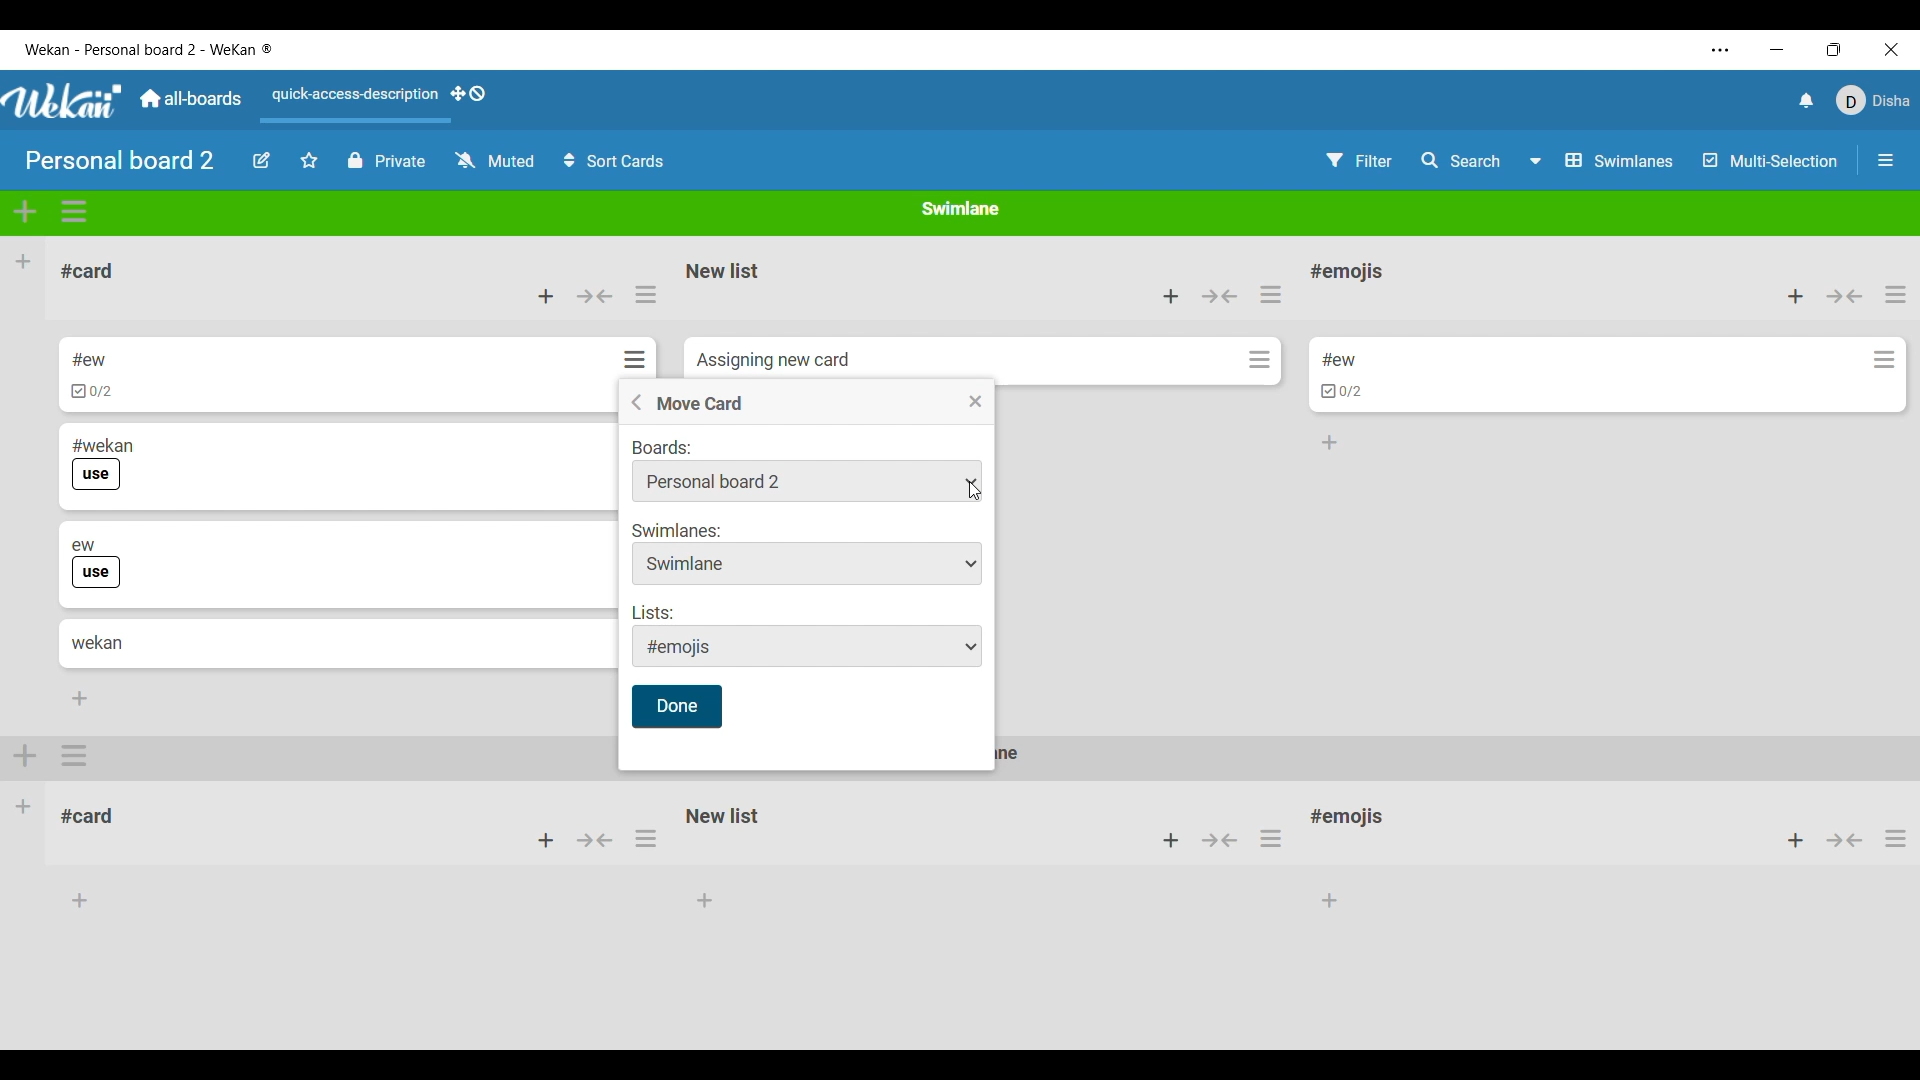 The image size is (1920, 1080). Describe the element at coordinates (723, 271) in the screenshot. I see `List name` at that location.